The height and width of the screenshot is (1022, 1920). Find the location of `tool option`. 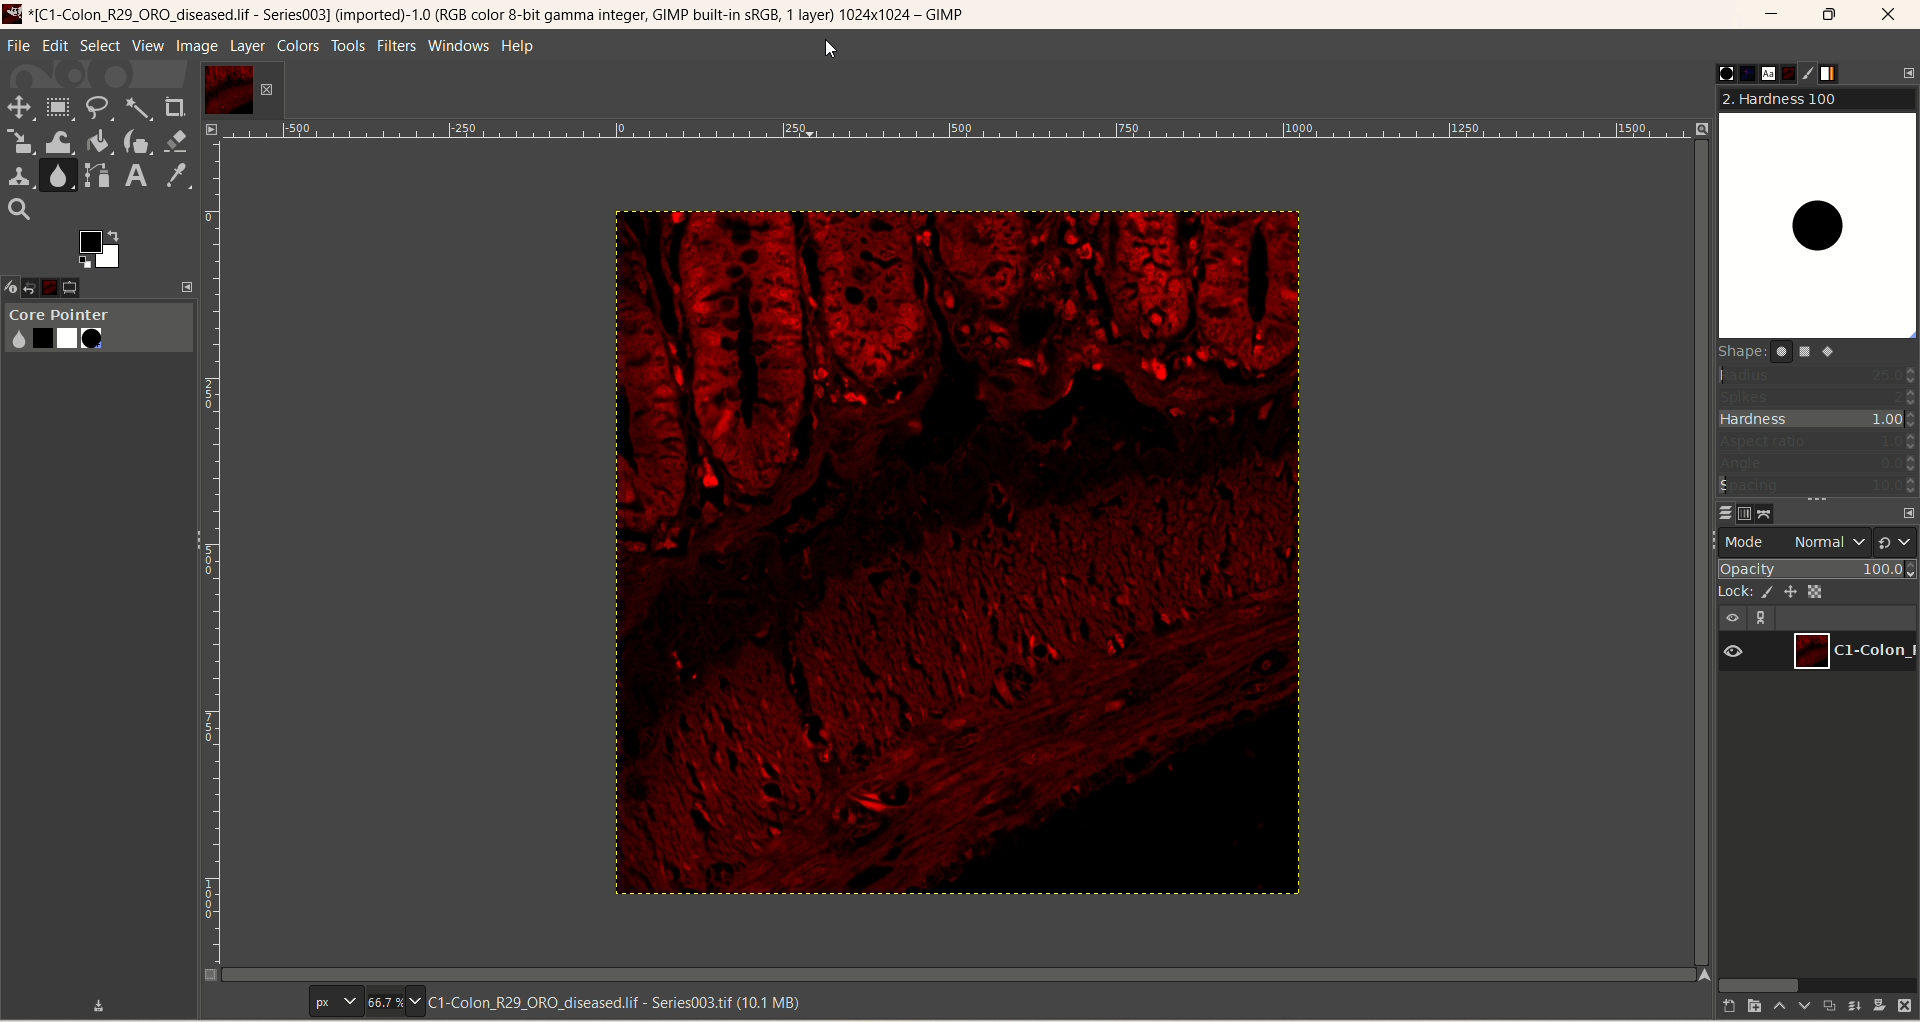

tool option is located at coordinates (89, 289).